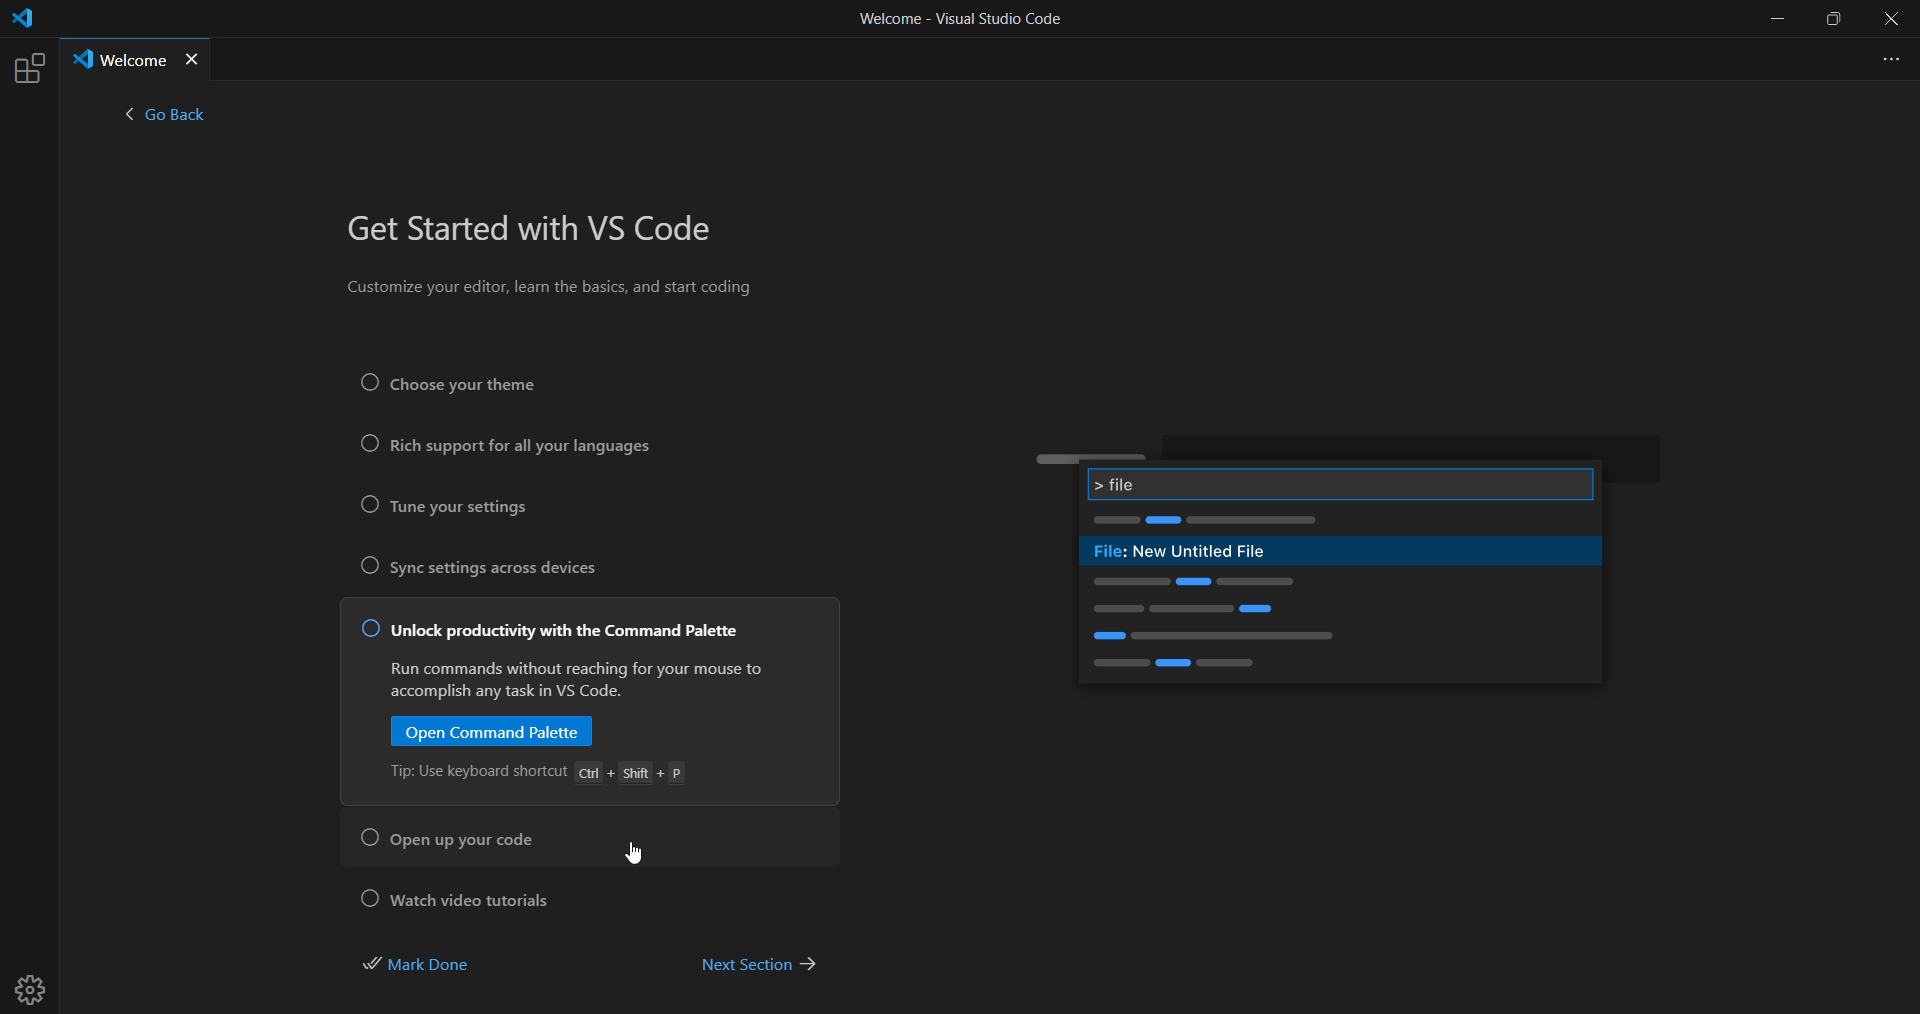 This screenshot has width=1920, height=1014. What do you see at coordinates (554, 291) in the screenshot?
I see `Customize your editor, learn the basics, and start coding` at bounding box center [554, 291].